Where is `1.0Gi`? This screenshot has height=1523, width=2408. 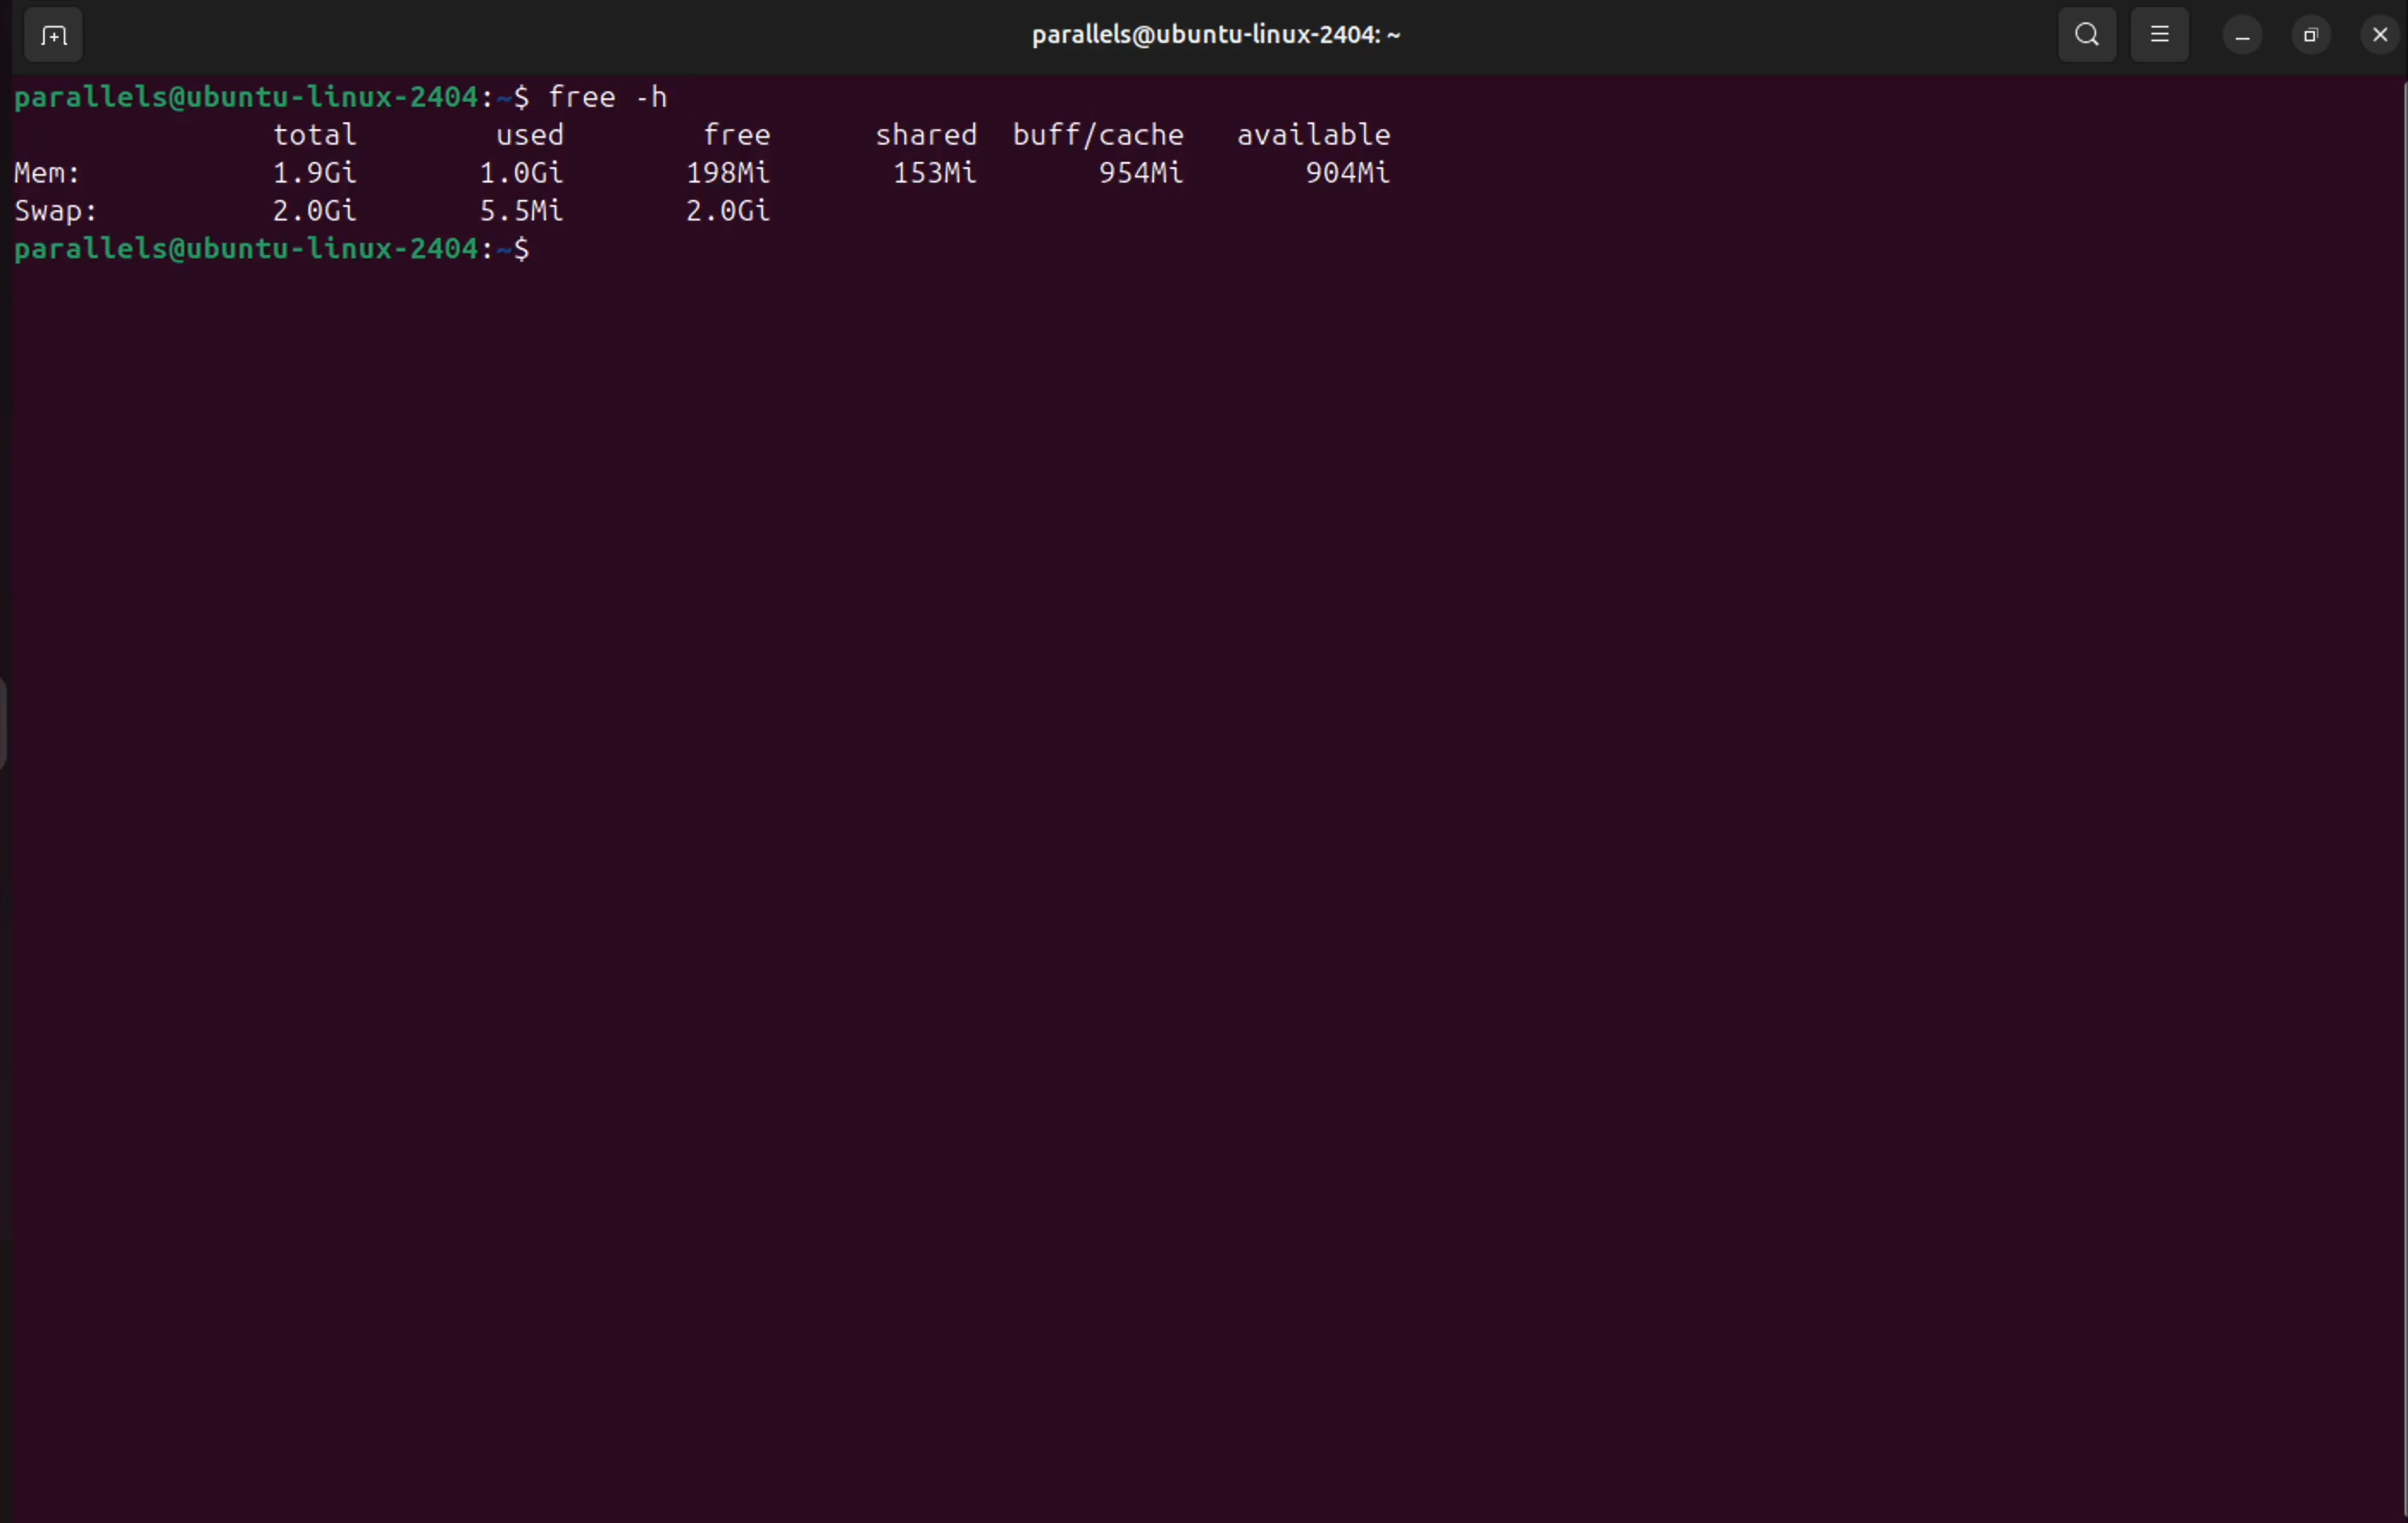 1.0Gi is located at coordinates (530, 173).